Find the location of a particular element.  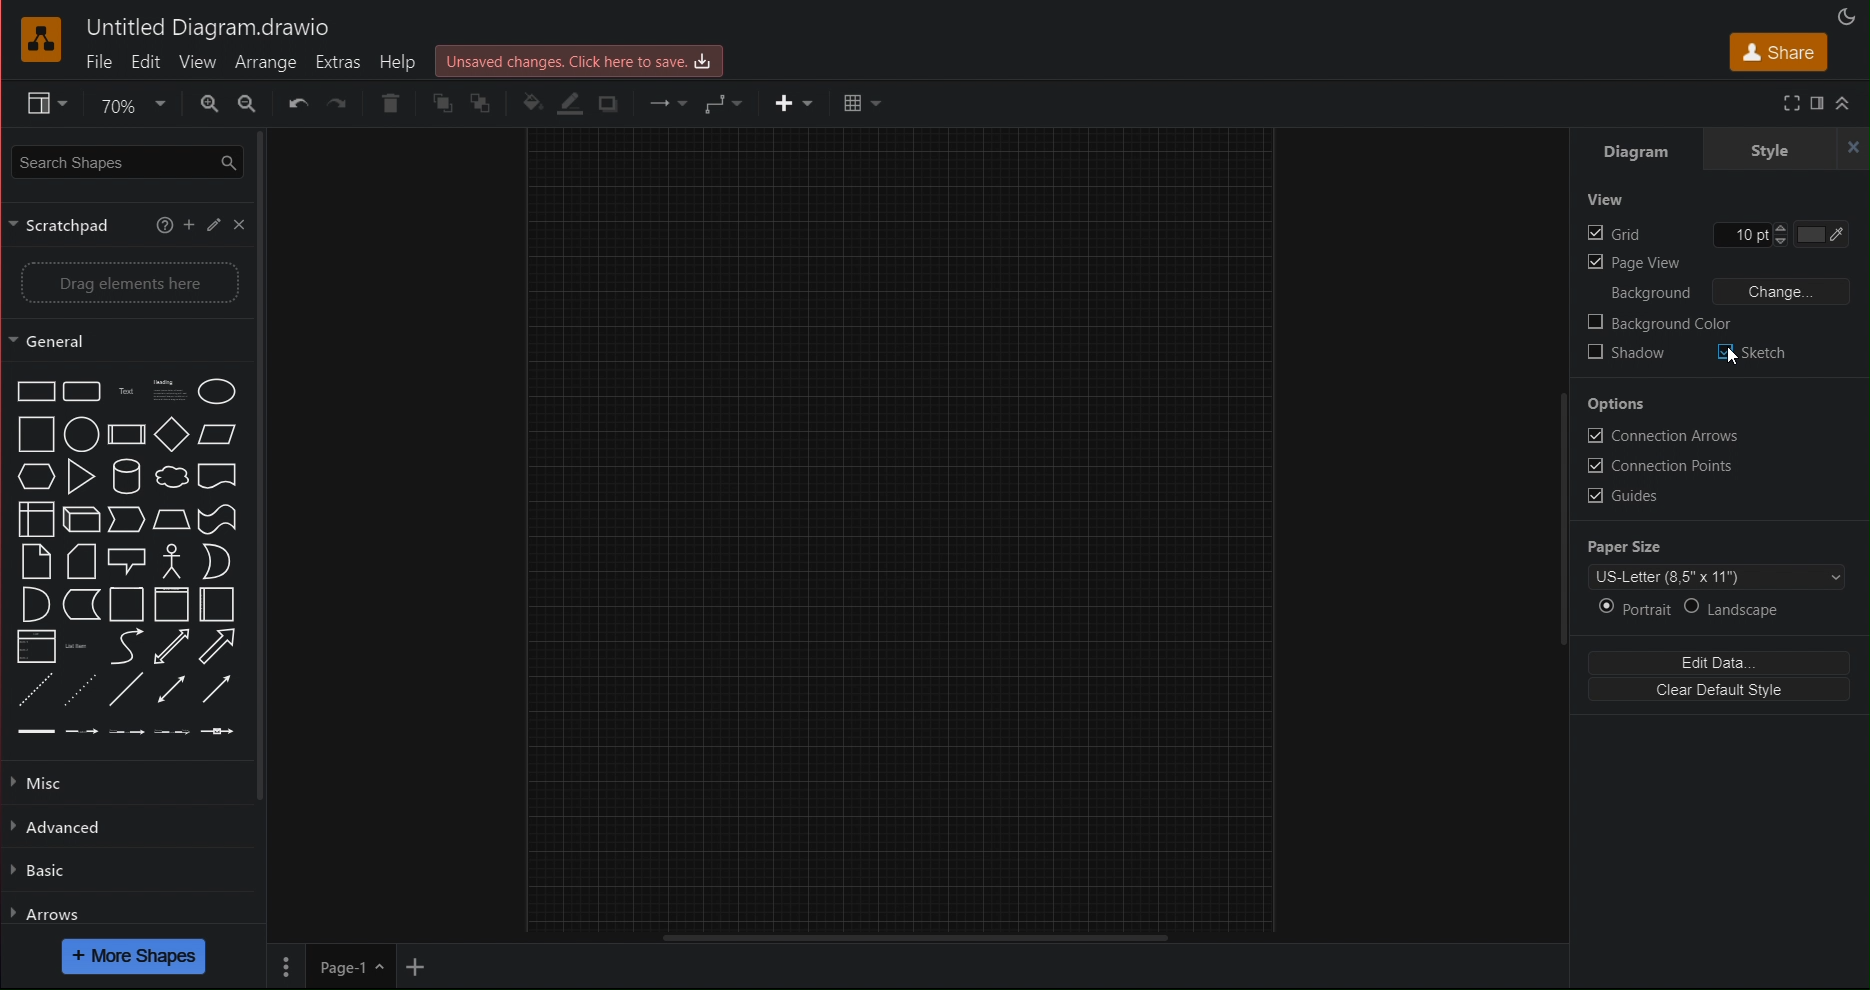

text is located at coordinates (124, 392).